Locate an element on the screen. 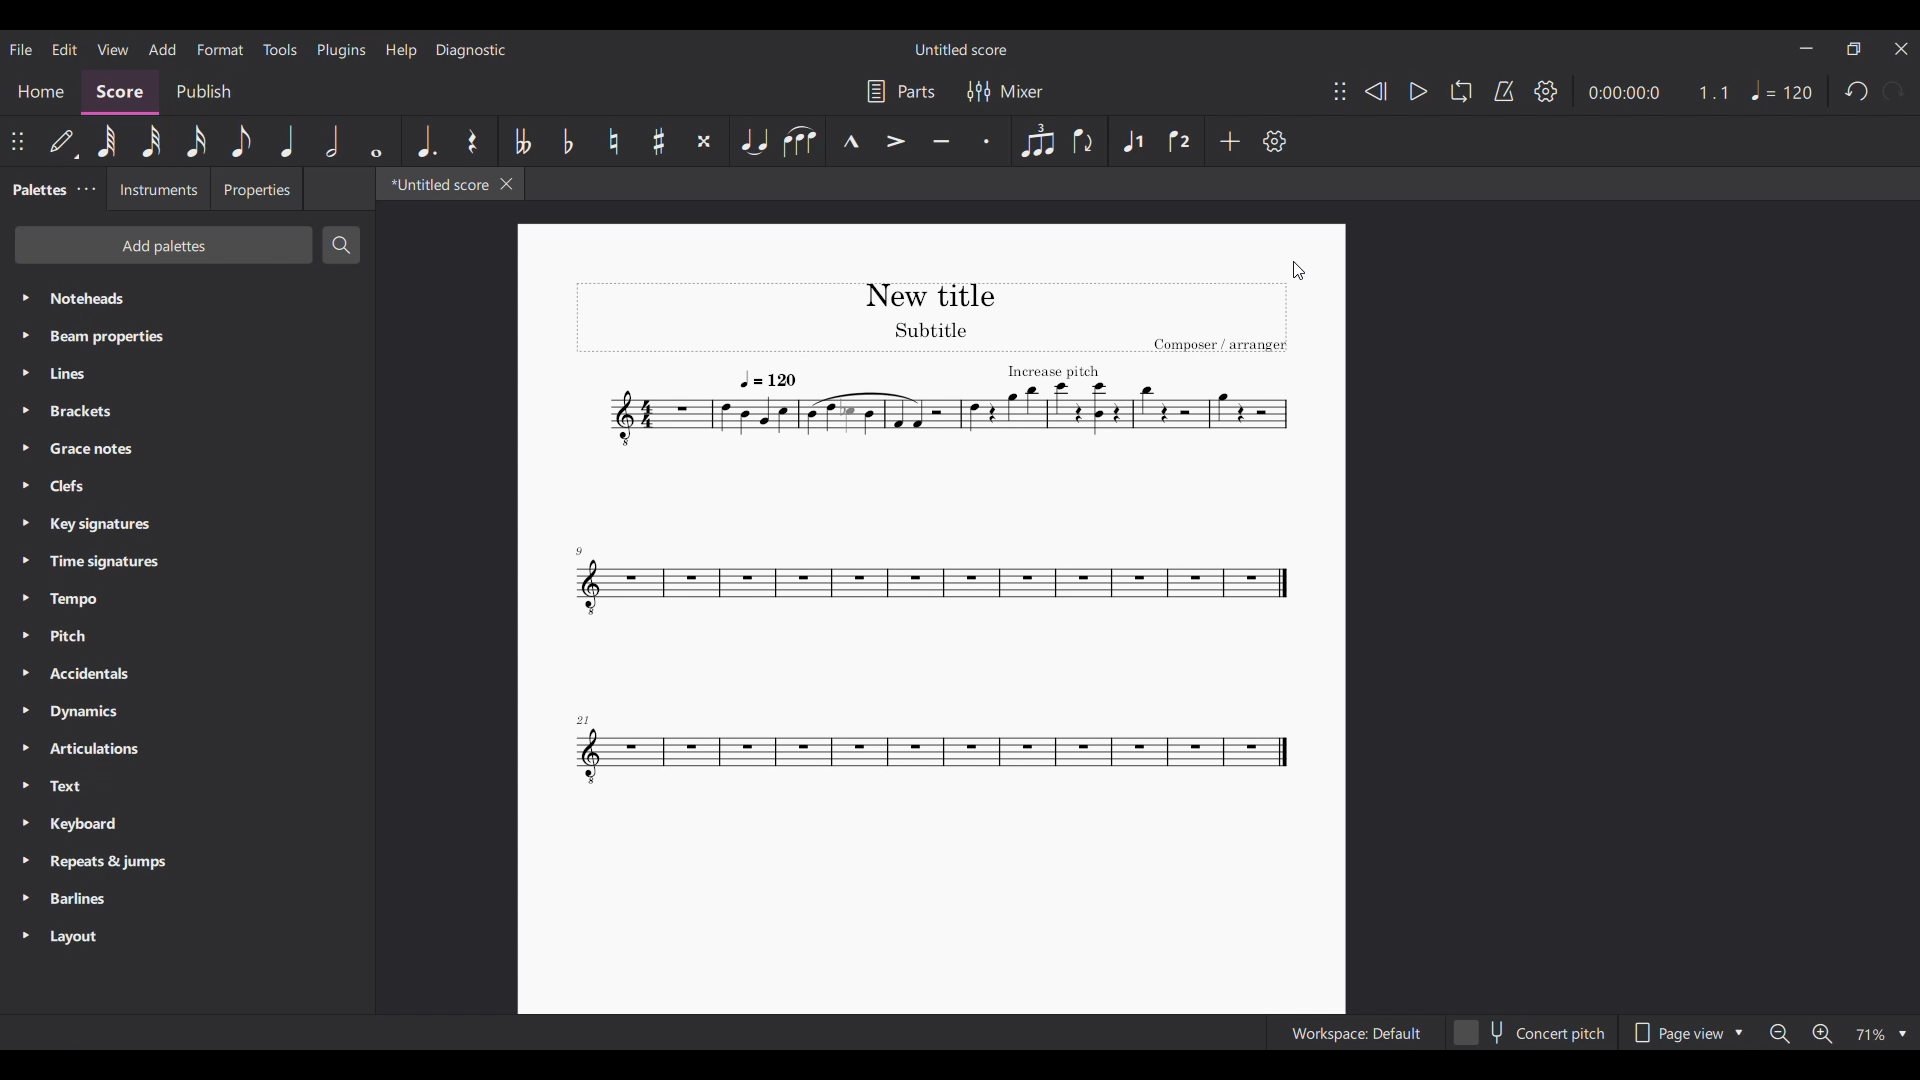 The height and width of the screenshot is (1080, 1920). Time signatures is located at coordinates (187, 562).